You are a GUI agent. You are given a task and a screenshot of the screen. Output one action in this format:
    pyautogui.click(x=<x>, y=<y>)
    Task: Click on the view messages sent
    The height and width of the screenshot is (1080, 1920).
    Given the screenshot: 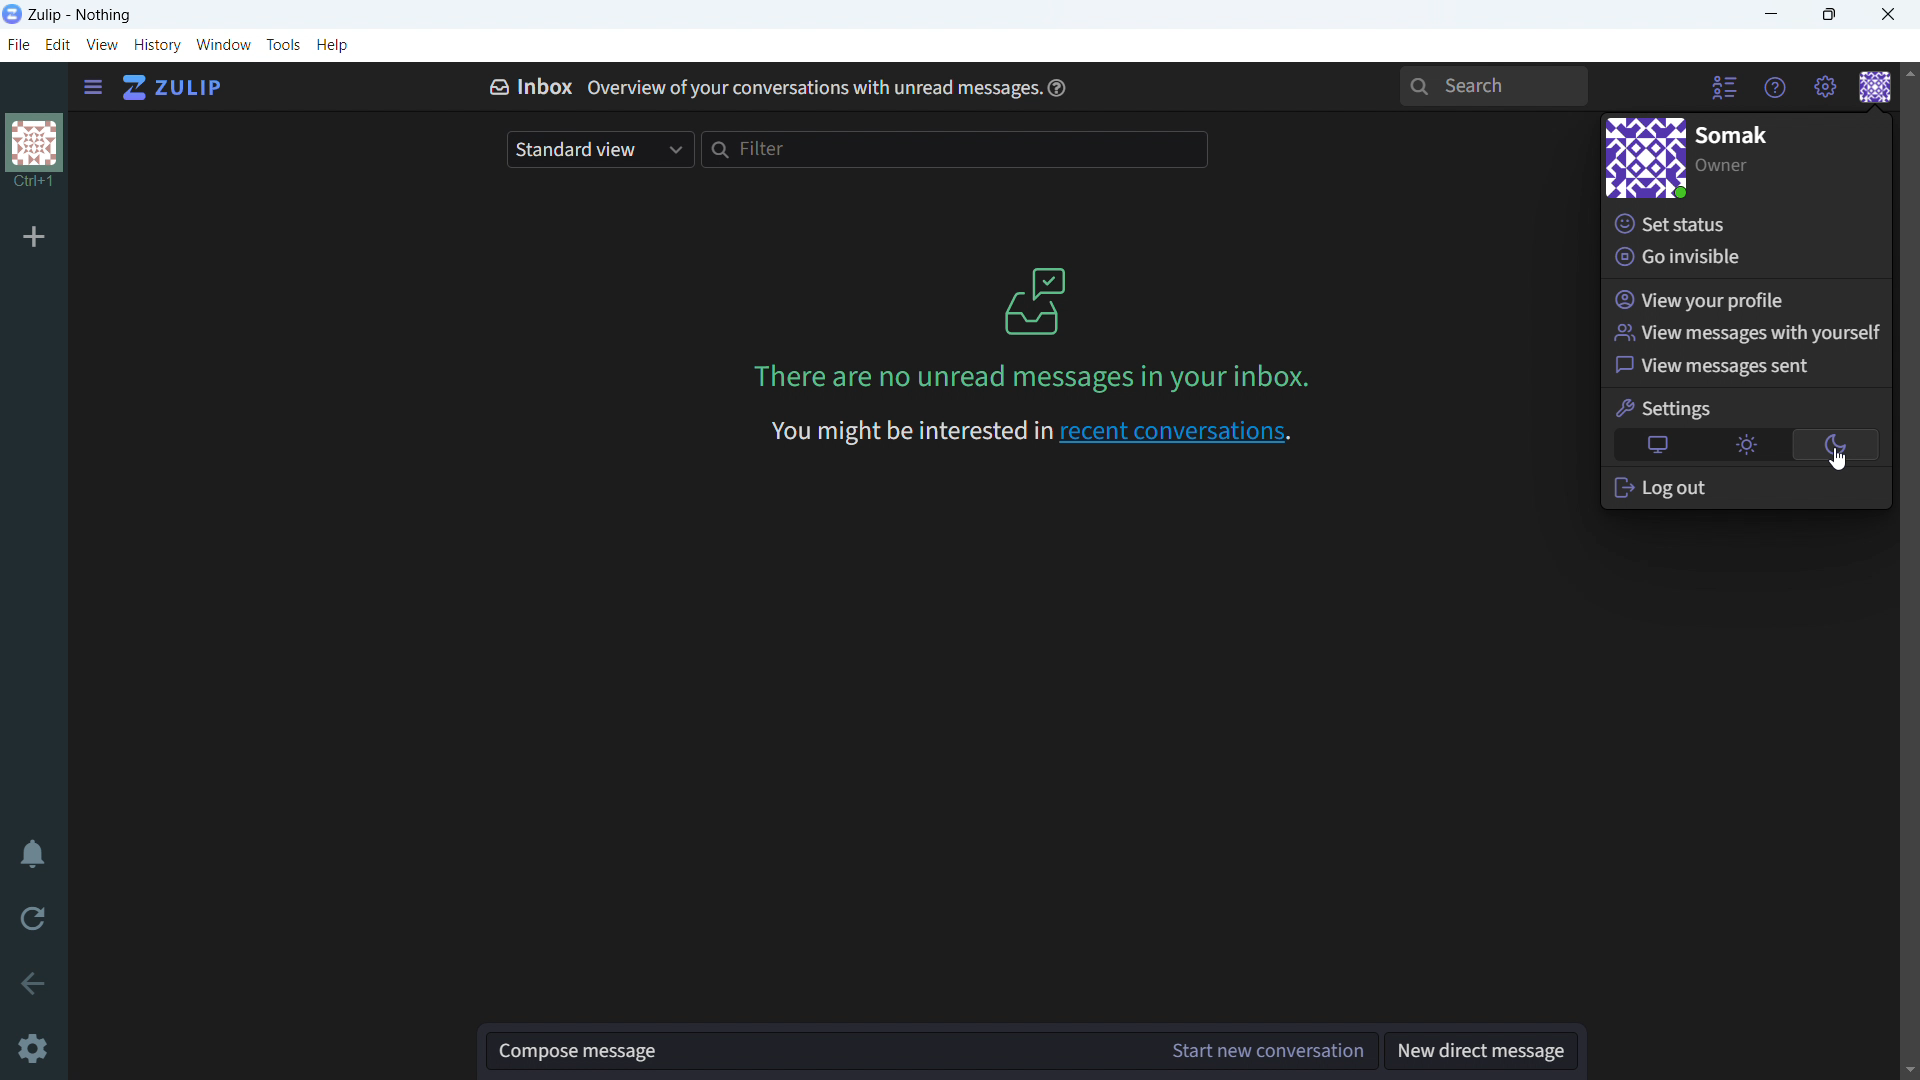 What is the action you would take?
    pyautogui.click(x=1745, y=365)
    